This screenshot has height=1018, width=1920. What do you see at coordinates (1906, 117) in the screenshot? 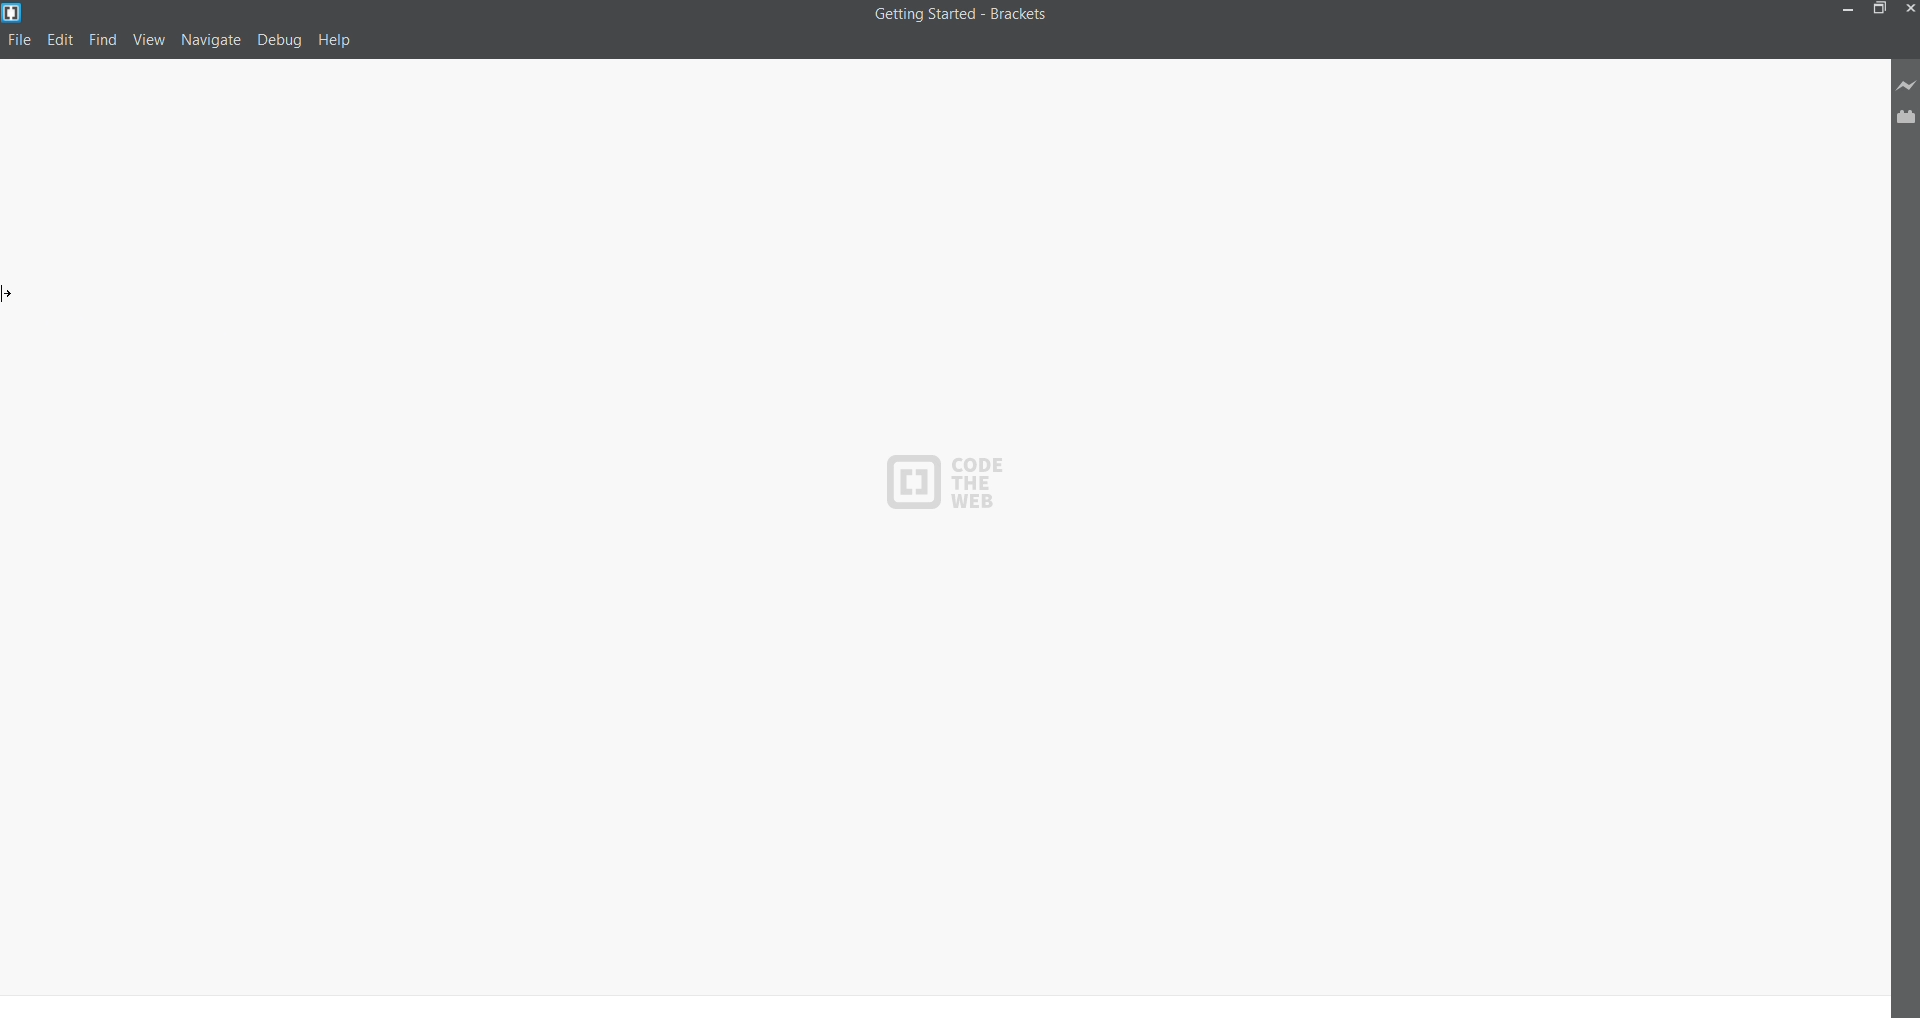
I see `extension manager` at bounding box center [1906, 117].